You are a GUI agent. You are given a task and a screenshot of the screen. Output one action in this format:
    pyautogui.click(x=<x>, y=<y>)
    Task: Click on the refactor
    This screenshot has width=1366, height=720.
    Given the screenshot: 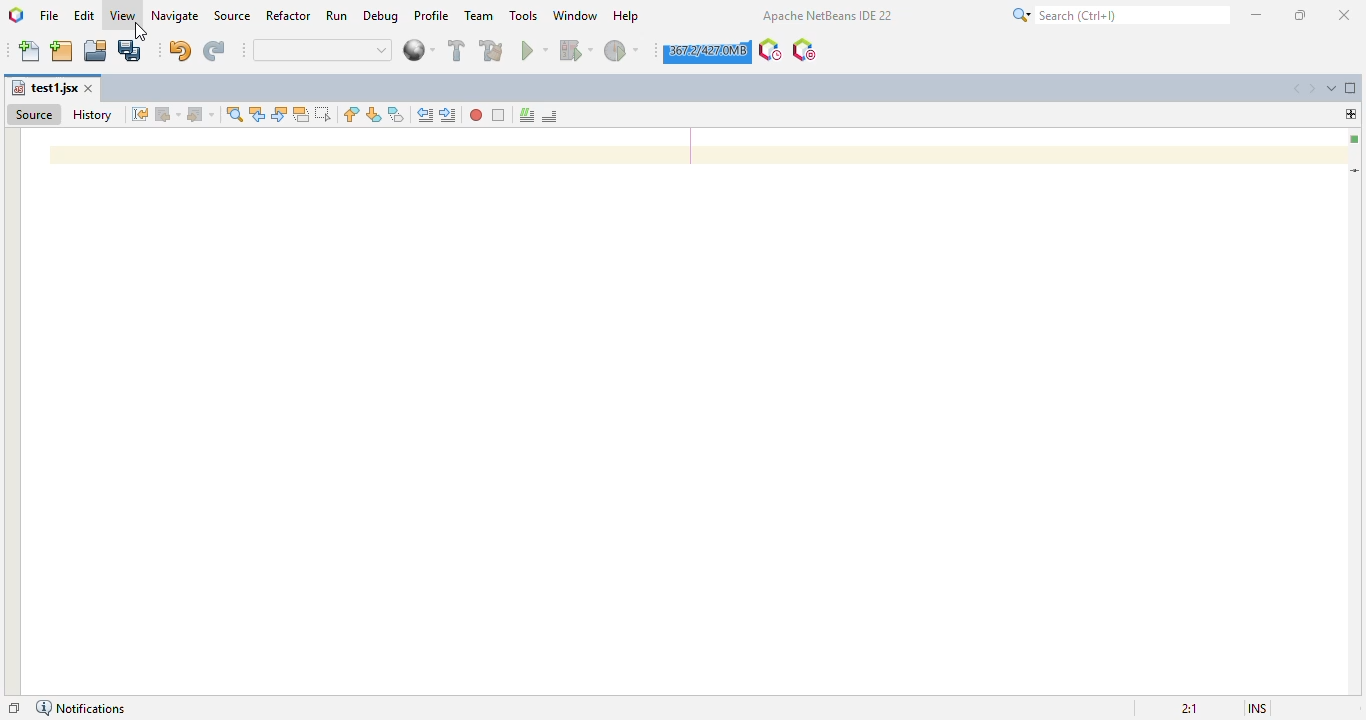 What is the action you would take?
    pyautogui.click(x=289, y=15)
    